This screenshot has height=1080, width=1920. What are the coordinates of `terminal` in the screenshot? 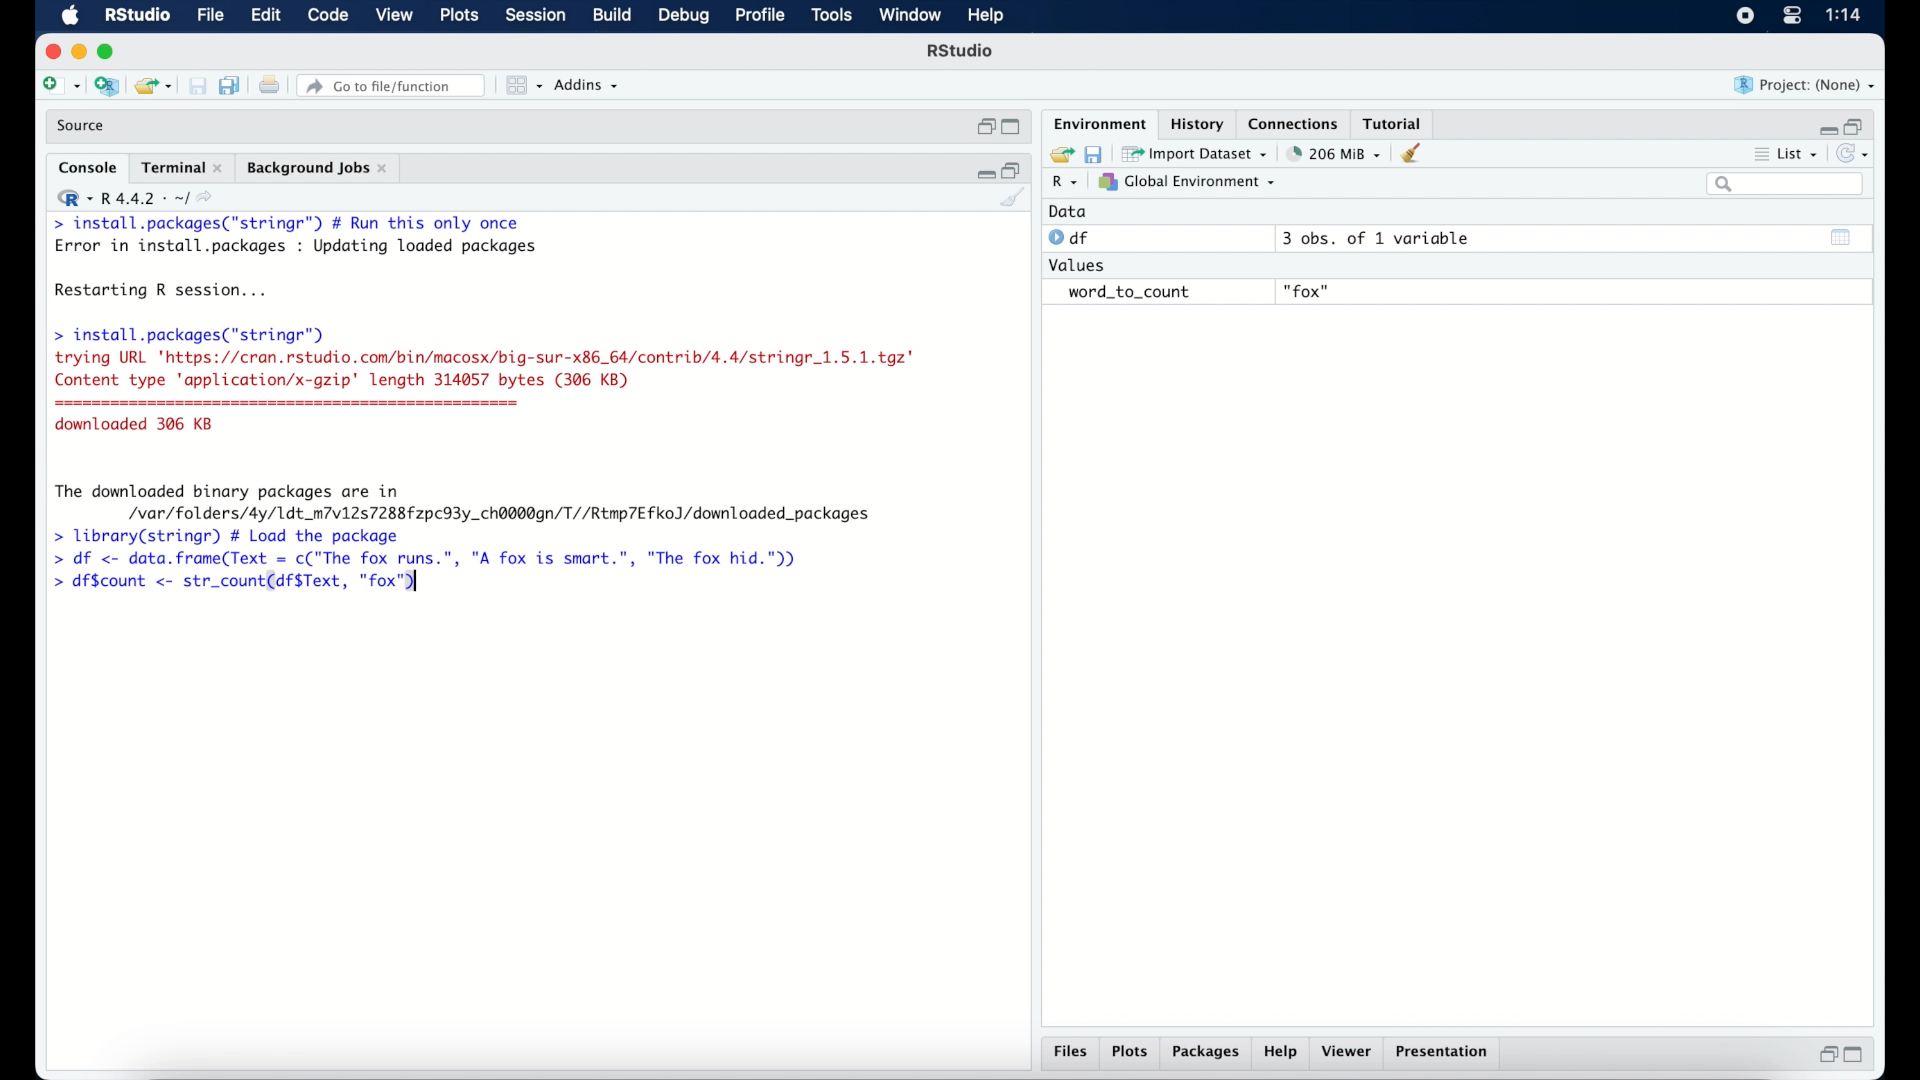 It's located at (182, 168).